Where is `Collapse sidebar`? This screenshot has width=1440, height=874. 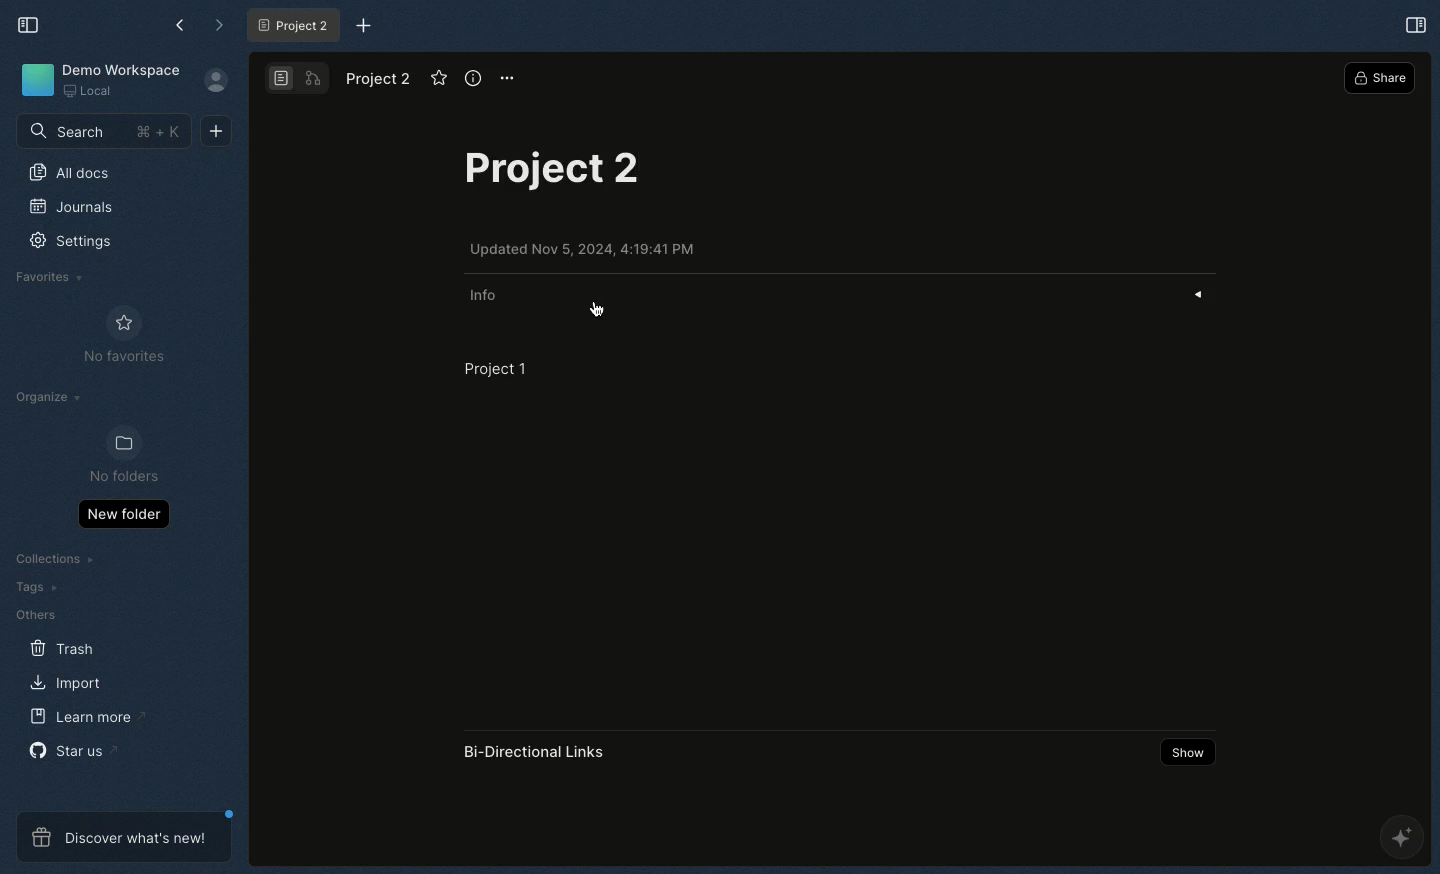 Collapse sidebar is located at coordinates (33, 25).